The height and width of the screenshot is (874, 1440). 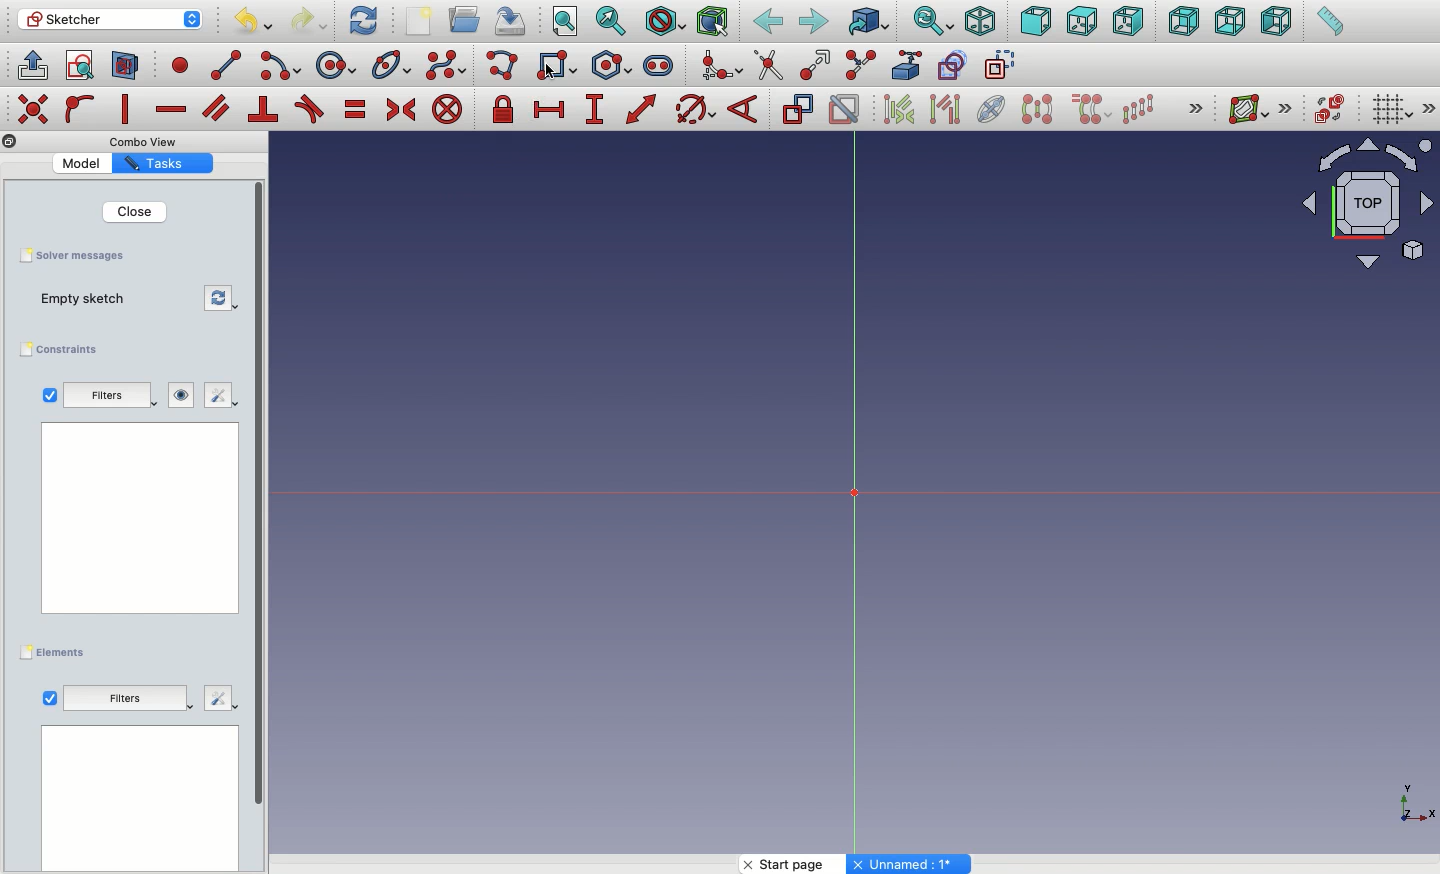 I want to click on Tasks, so click(x=159, y=164).